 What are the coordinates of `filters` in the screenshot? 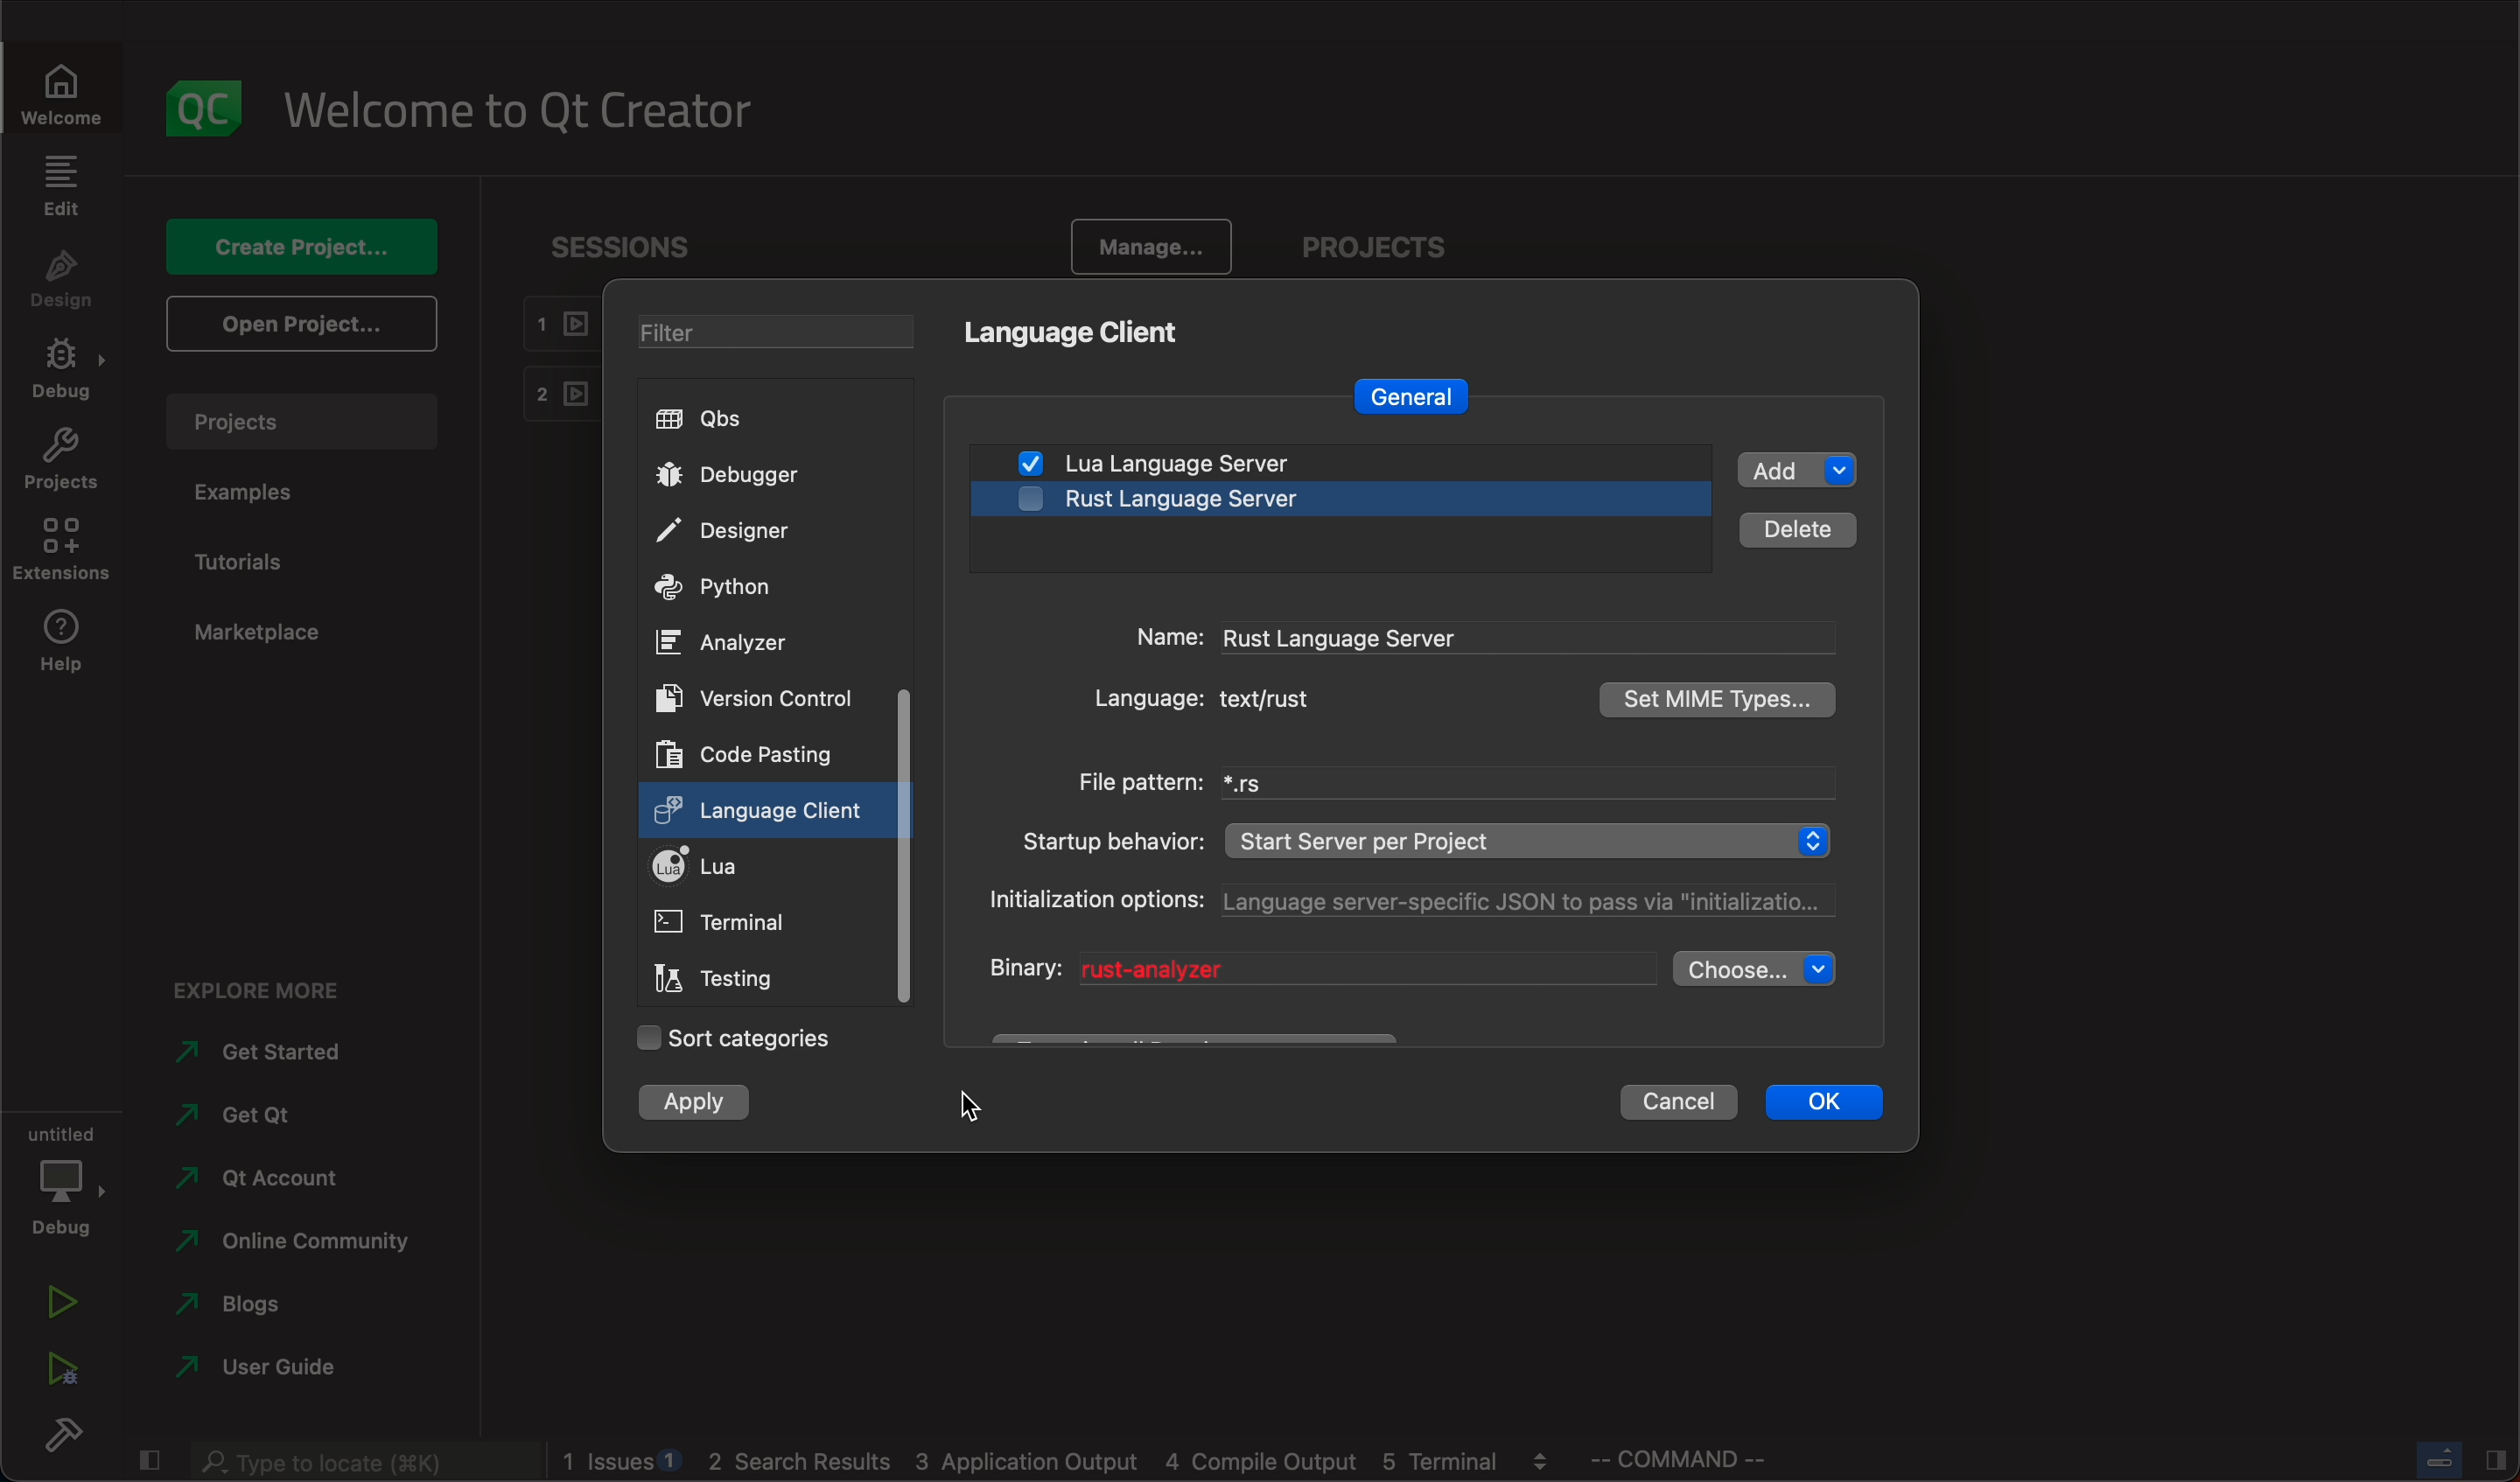 It's located at (778, 331).